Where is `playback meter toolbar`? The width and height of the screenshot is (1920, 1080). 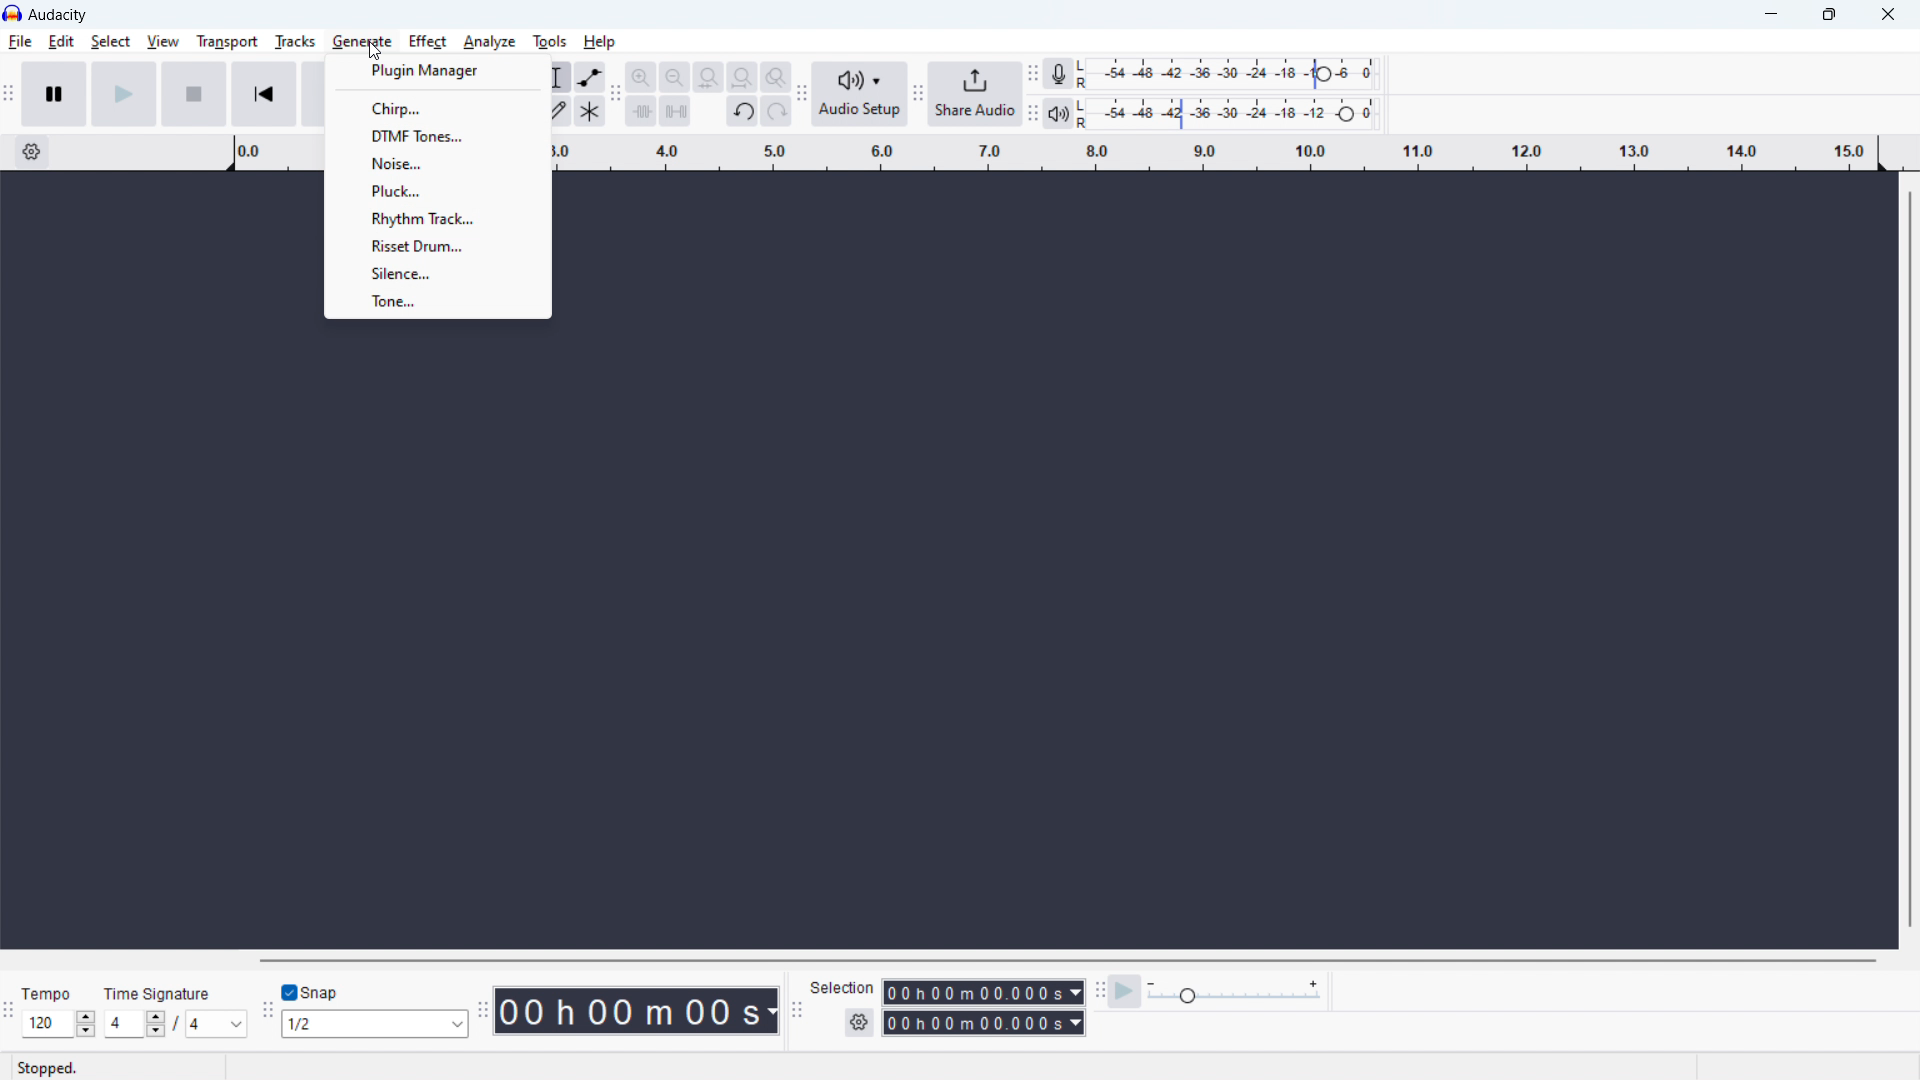
playback meter toolbar is located at coordinates (1032, 115).